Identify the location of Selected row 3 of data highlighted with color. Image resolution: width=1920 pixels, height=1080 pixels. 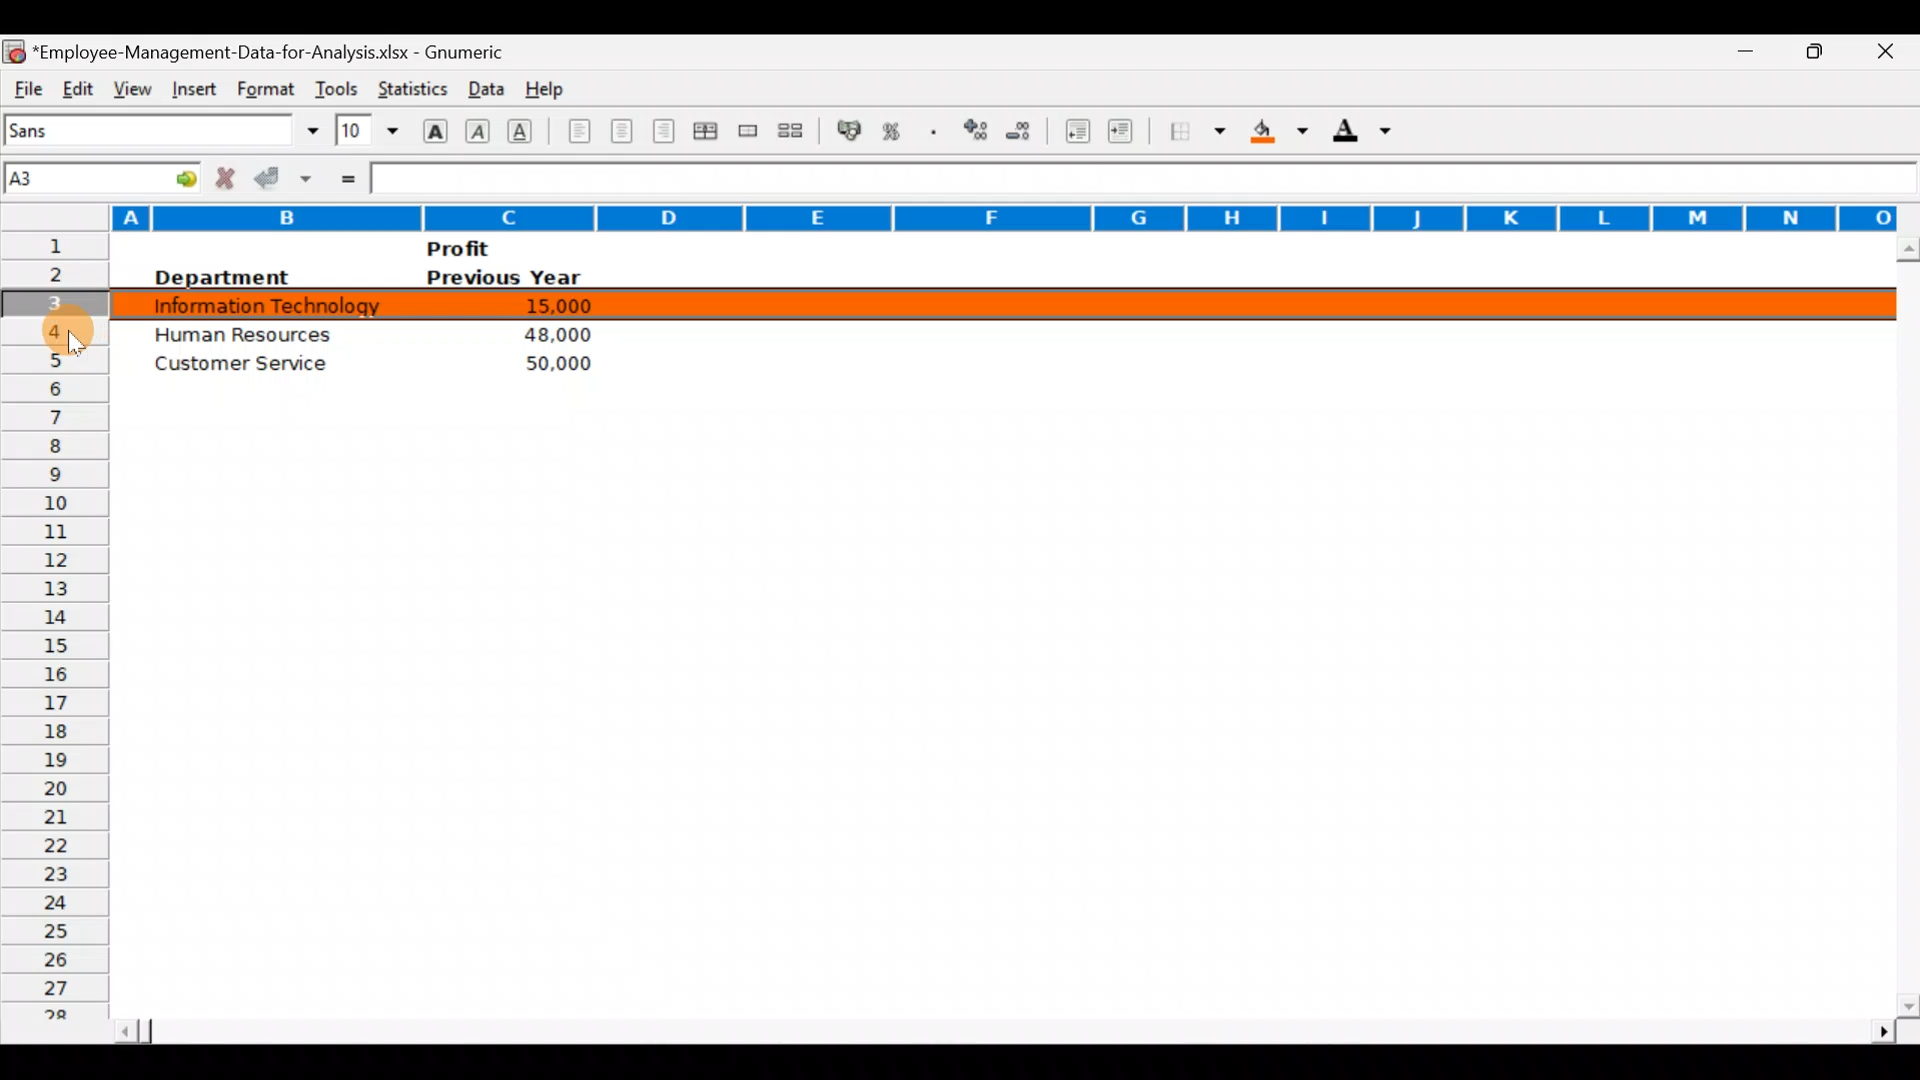
(994, 308).